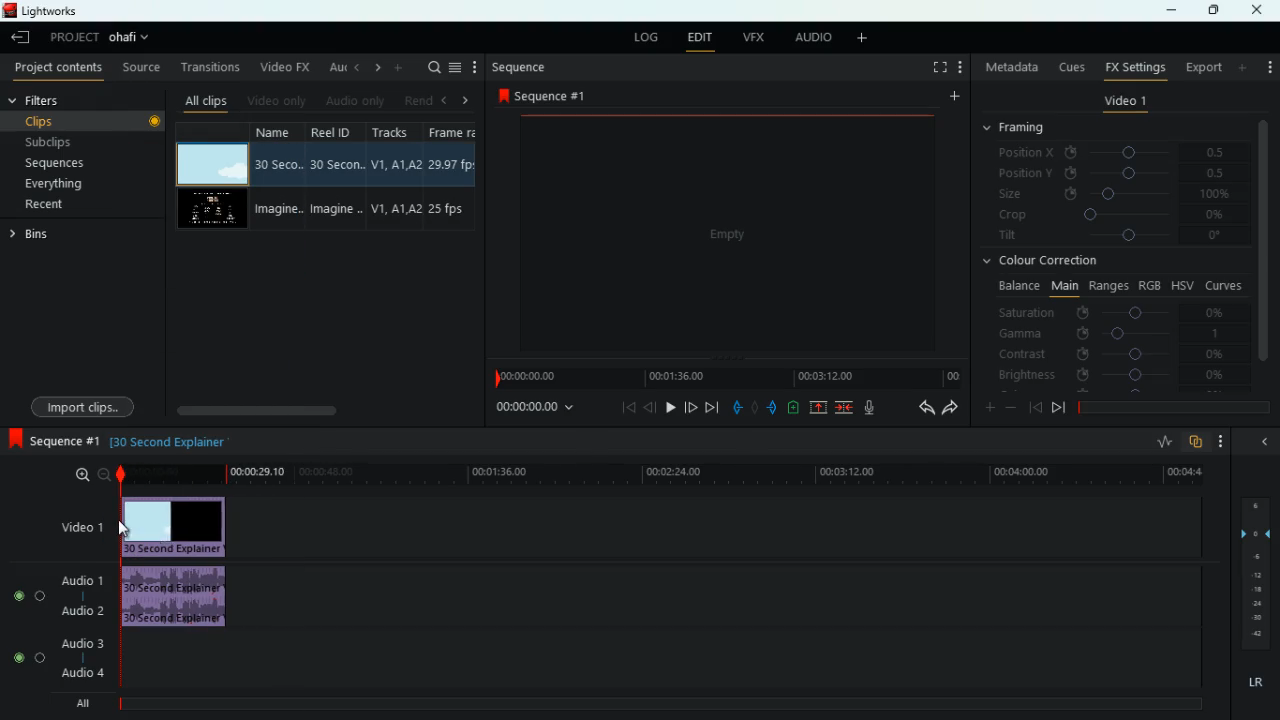 The image size is (1280, 720). Describe the element at coordinates (985, 406) in the screenshot. I see `plus` at that location.